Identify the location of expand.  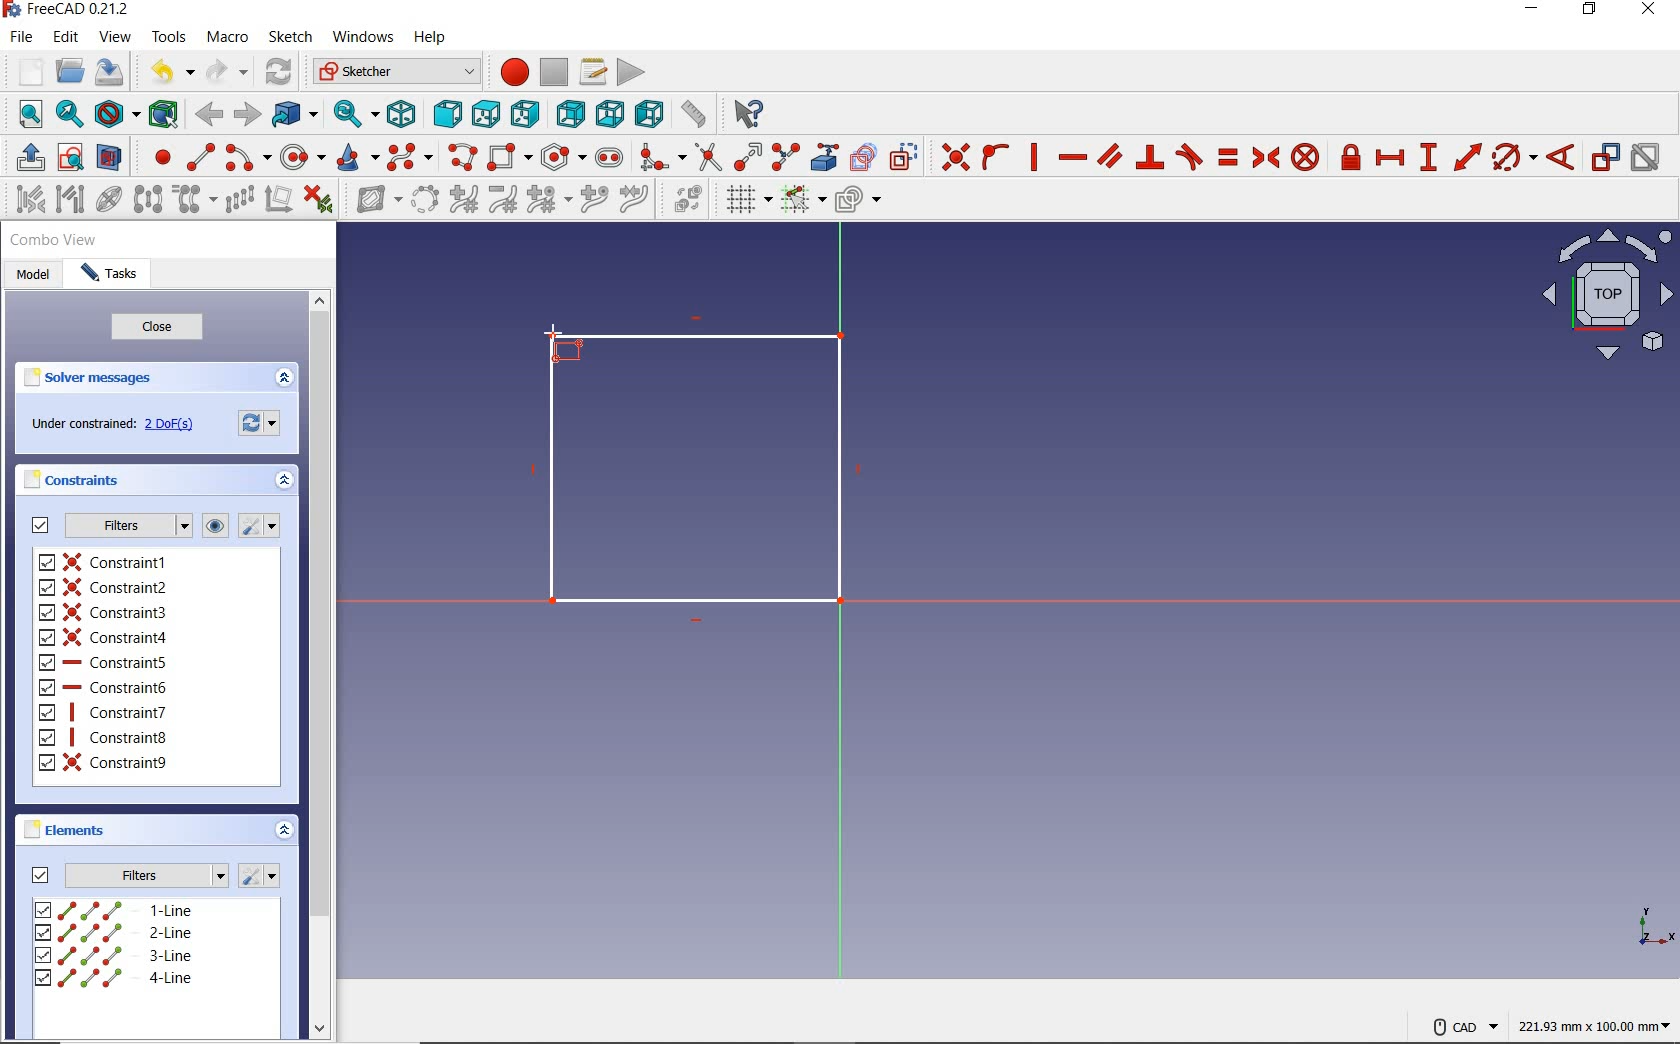
(286, 832).